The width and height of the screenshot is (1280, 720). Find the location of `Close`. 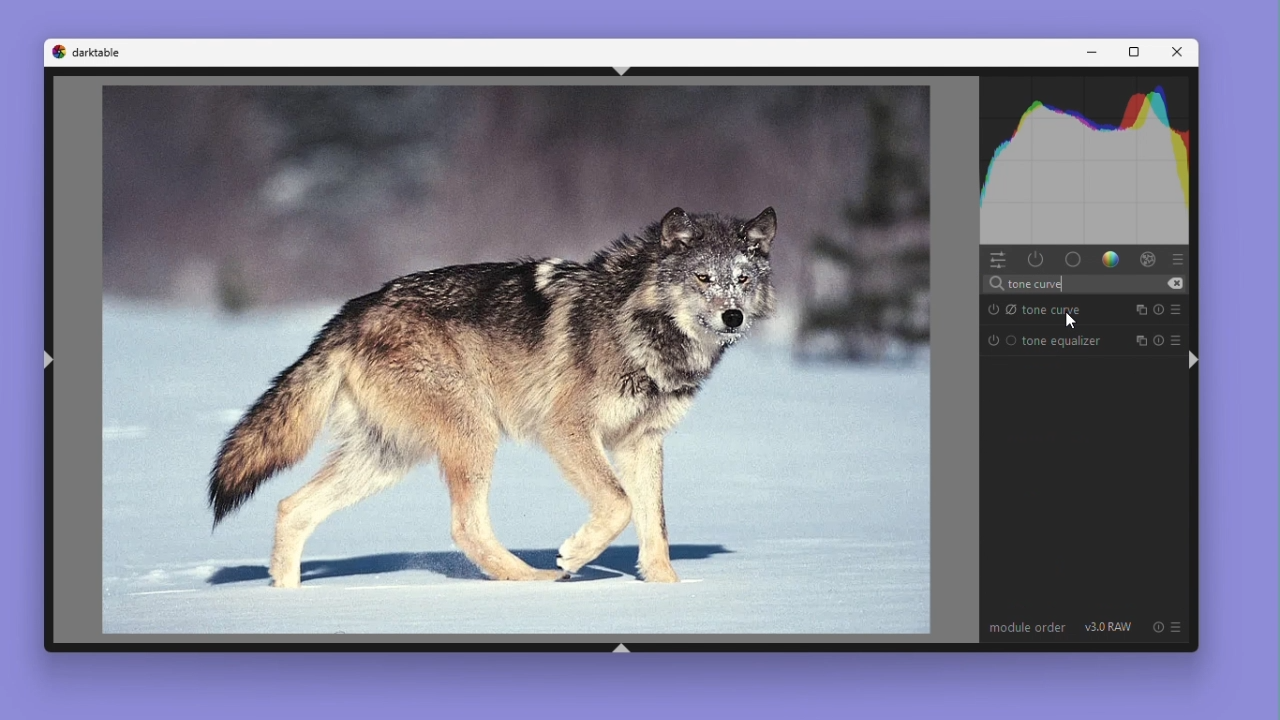

Close is located at coordinates (1179, 53).